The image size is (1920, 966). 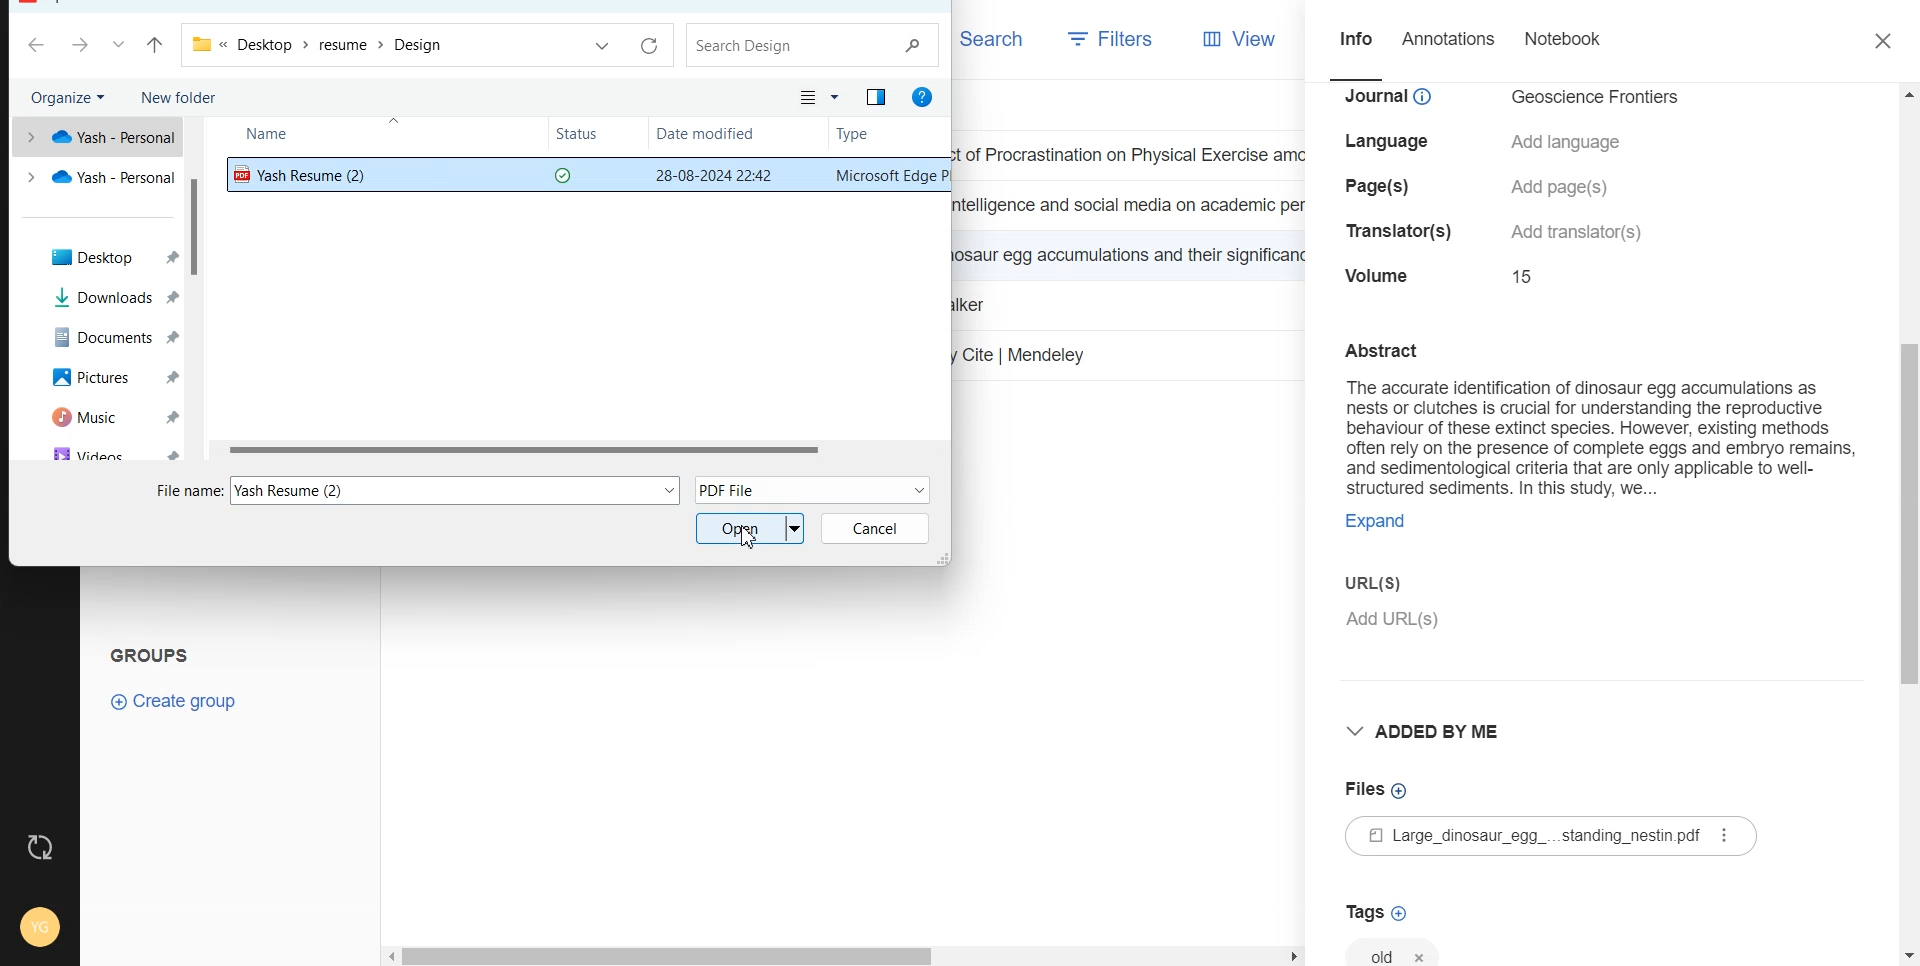 I want to click on Cursor, so click(x=748, y=537).